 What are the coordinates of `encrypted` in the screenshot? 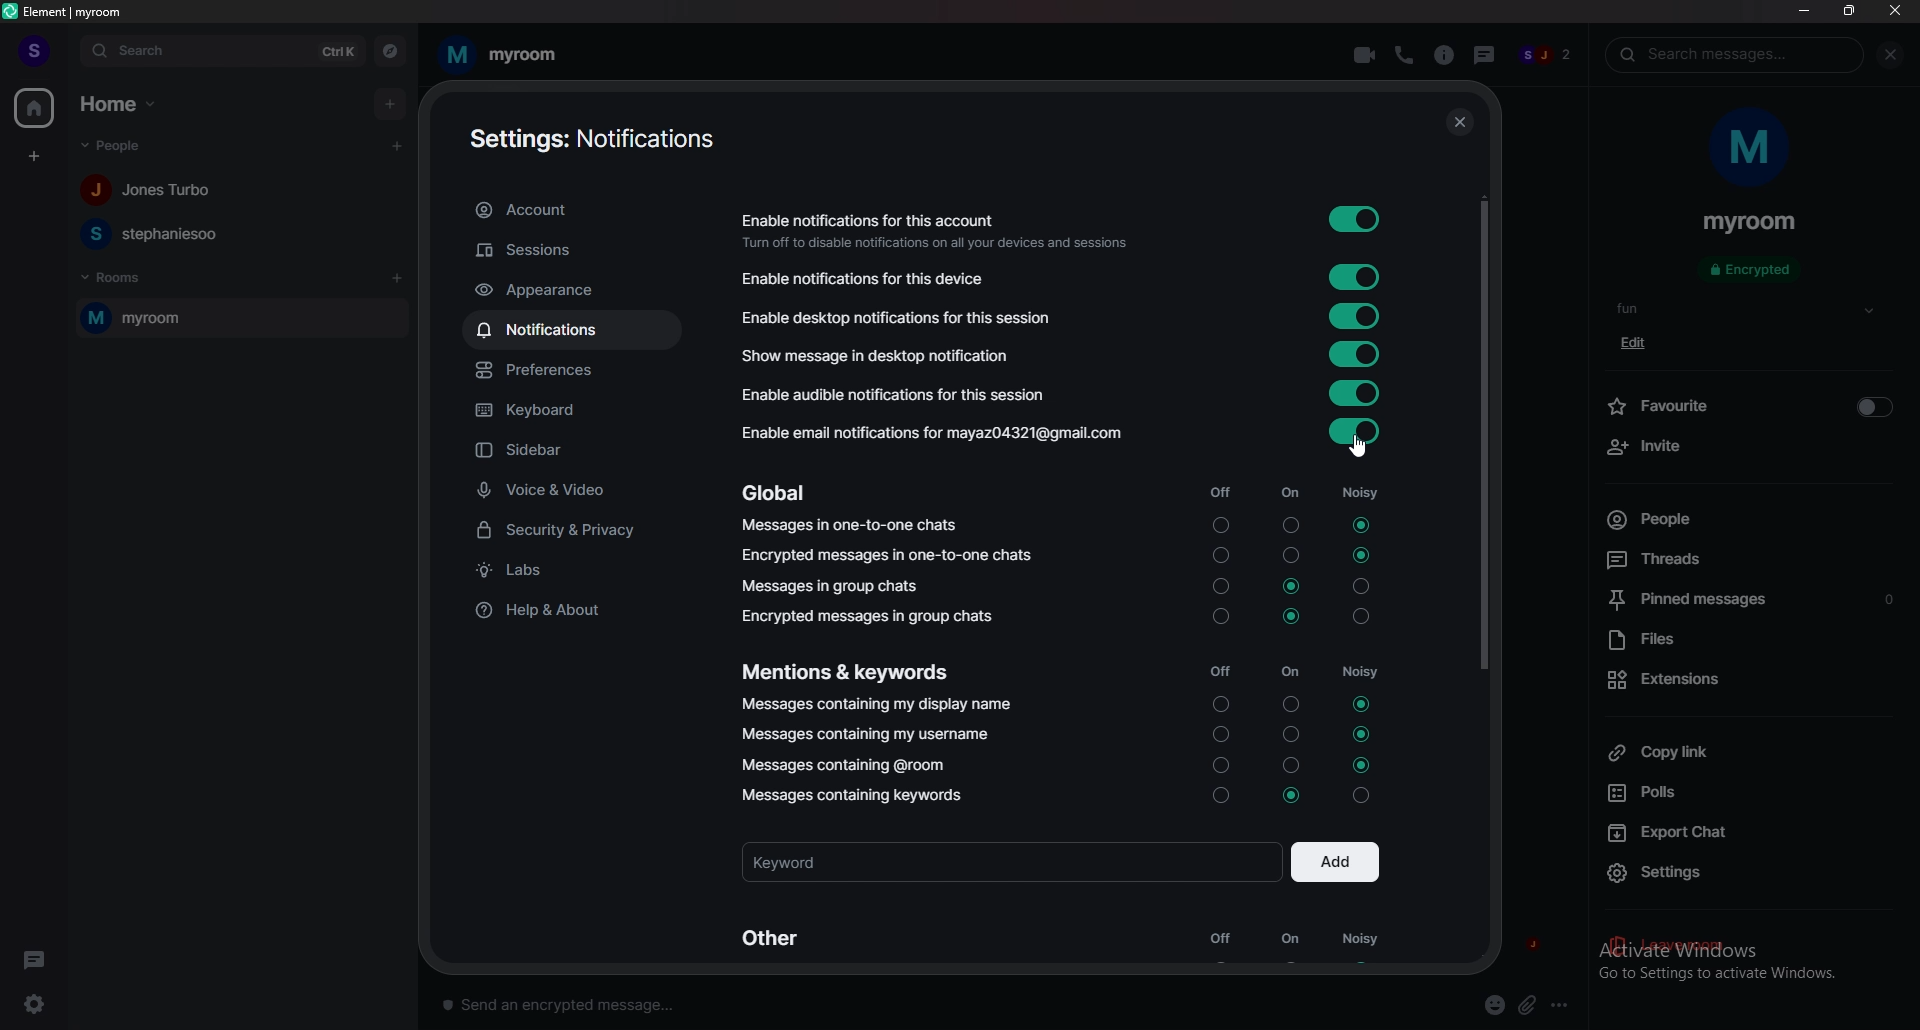 It's located at (1754, 271).